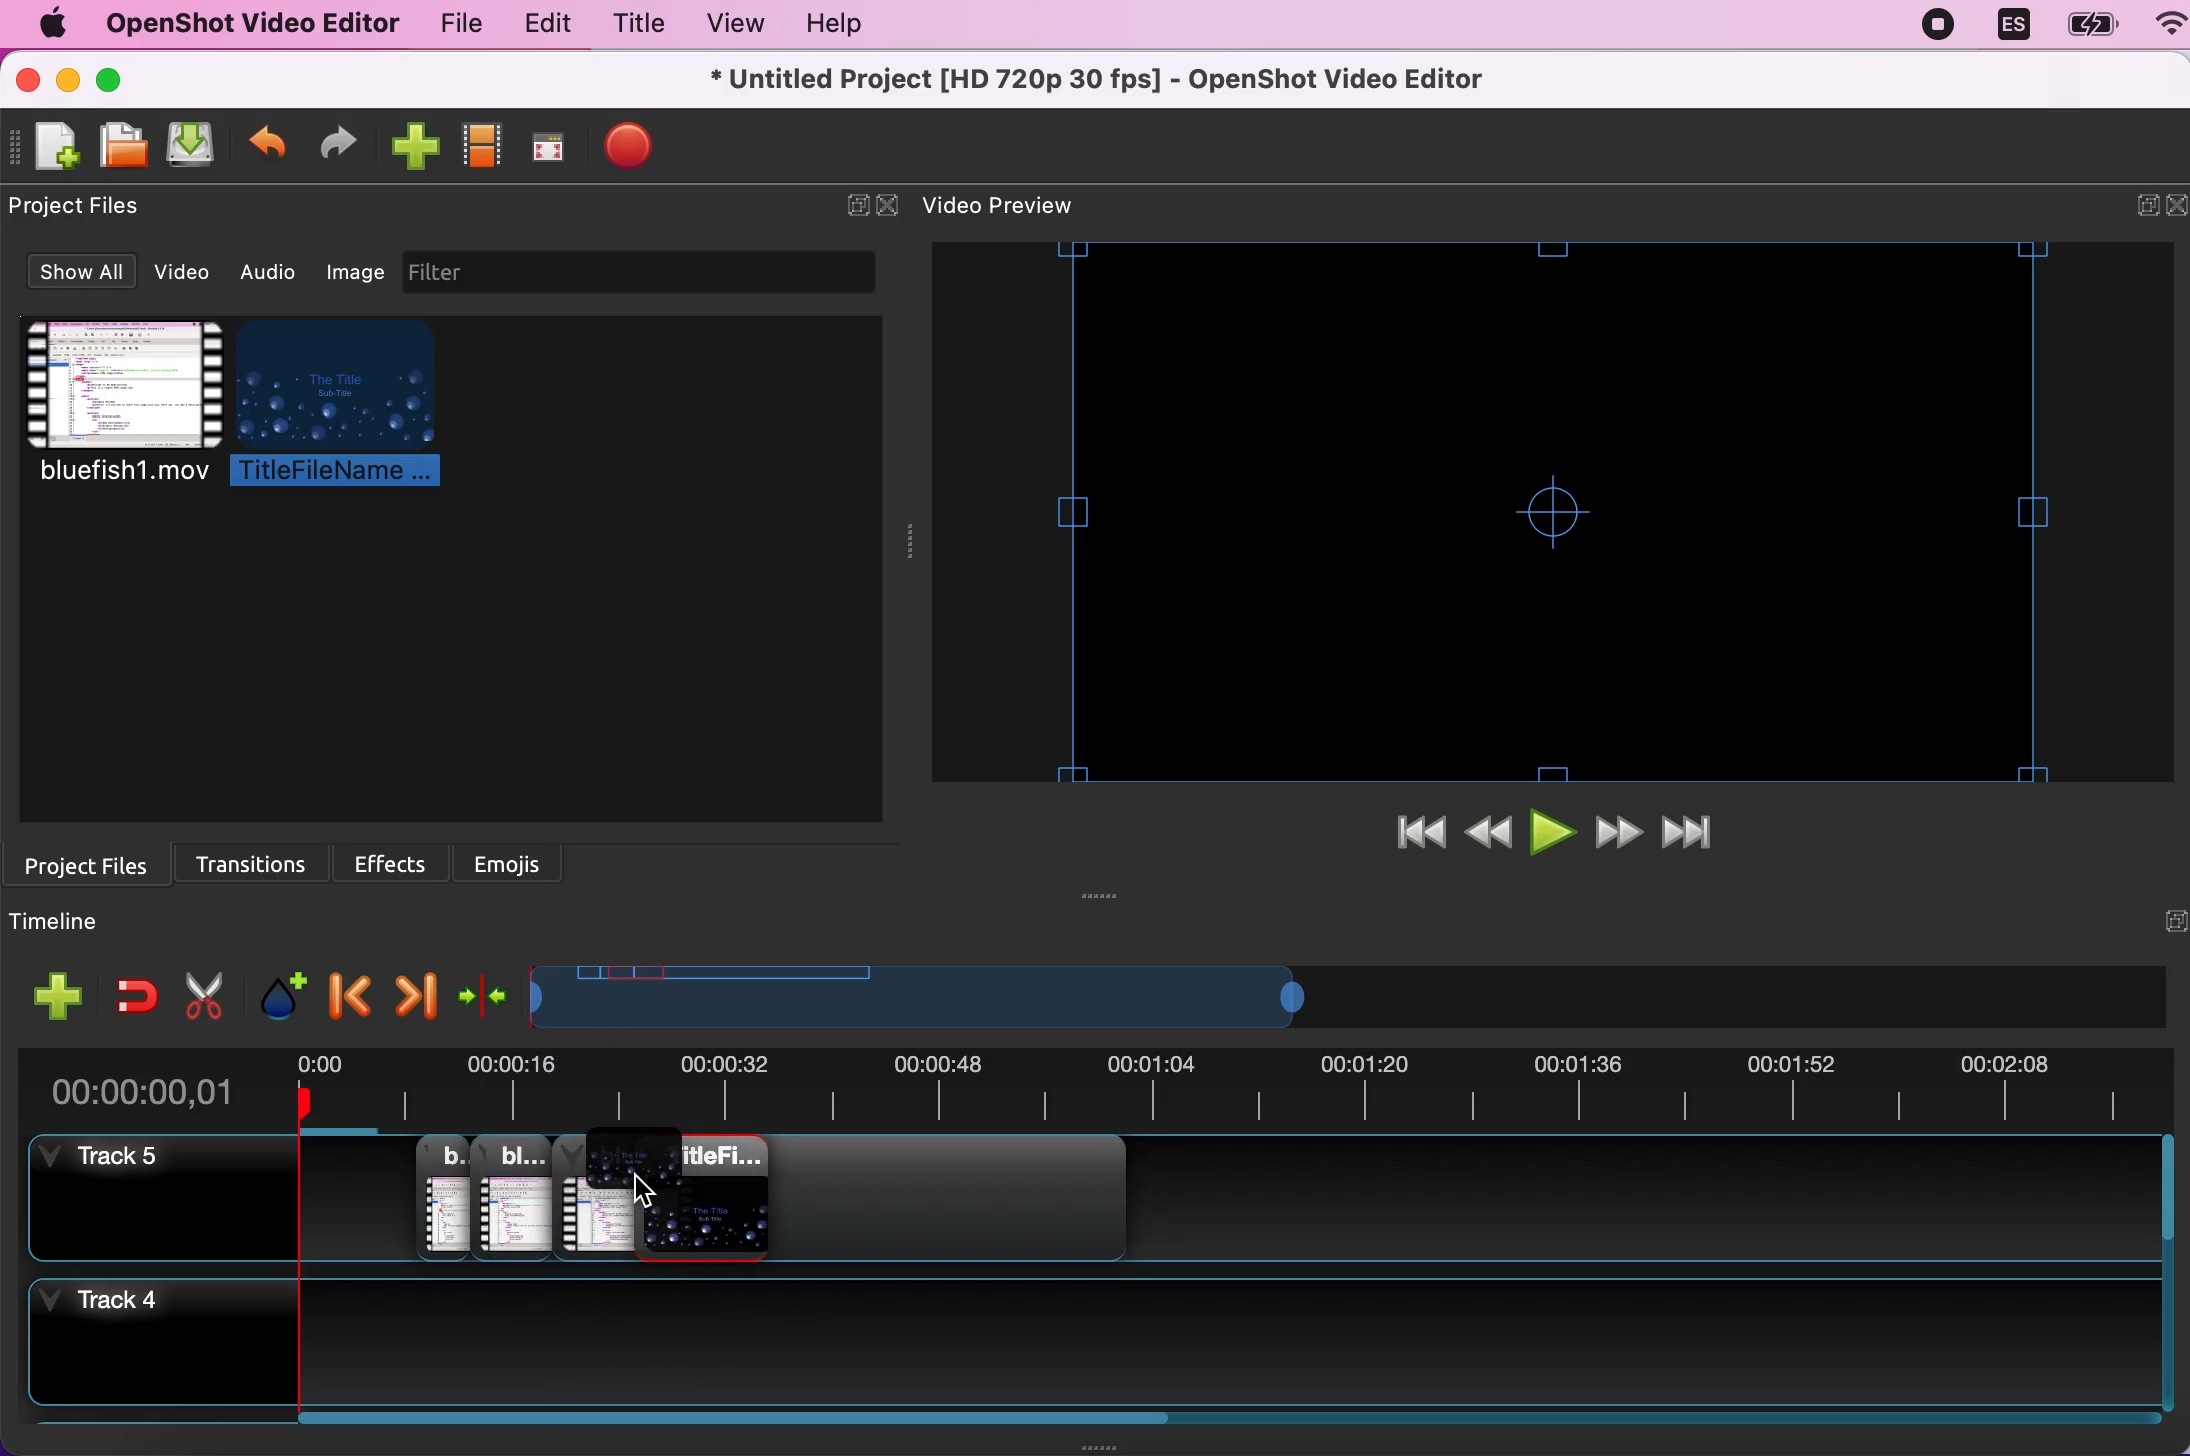 This screenshot has height=1456, width=2190. Describe the element at coordinates (485, 993) in the screenshot. I see `center the timeline` at that location.